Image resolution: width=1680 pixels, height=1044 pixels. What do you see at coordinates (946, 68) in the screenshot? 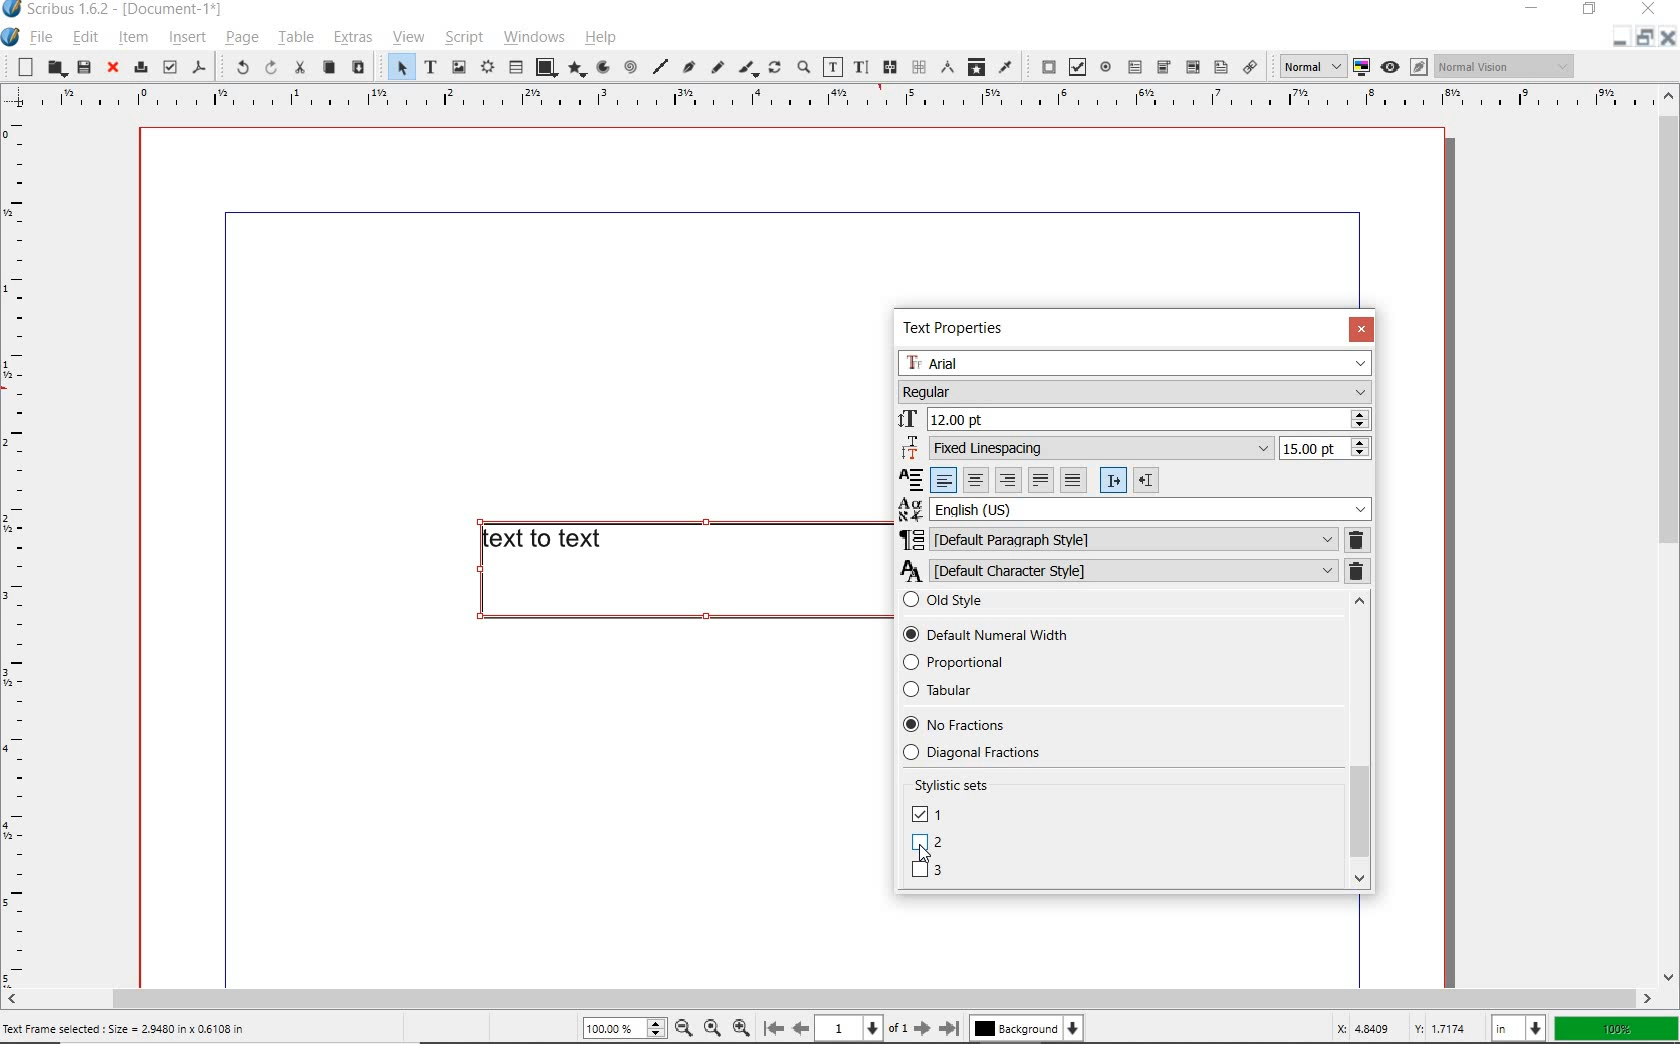
I see `measurements` at bounding box center [946, 68].